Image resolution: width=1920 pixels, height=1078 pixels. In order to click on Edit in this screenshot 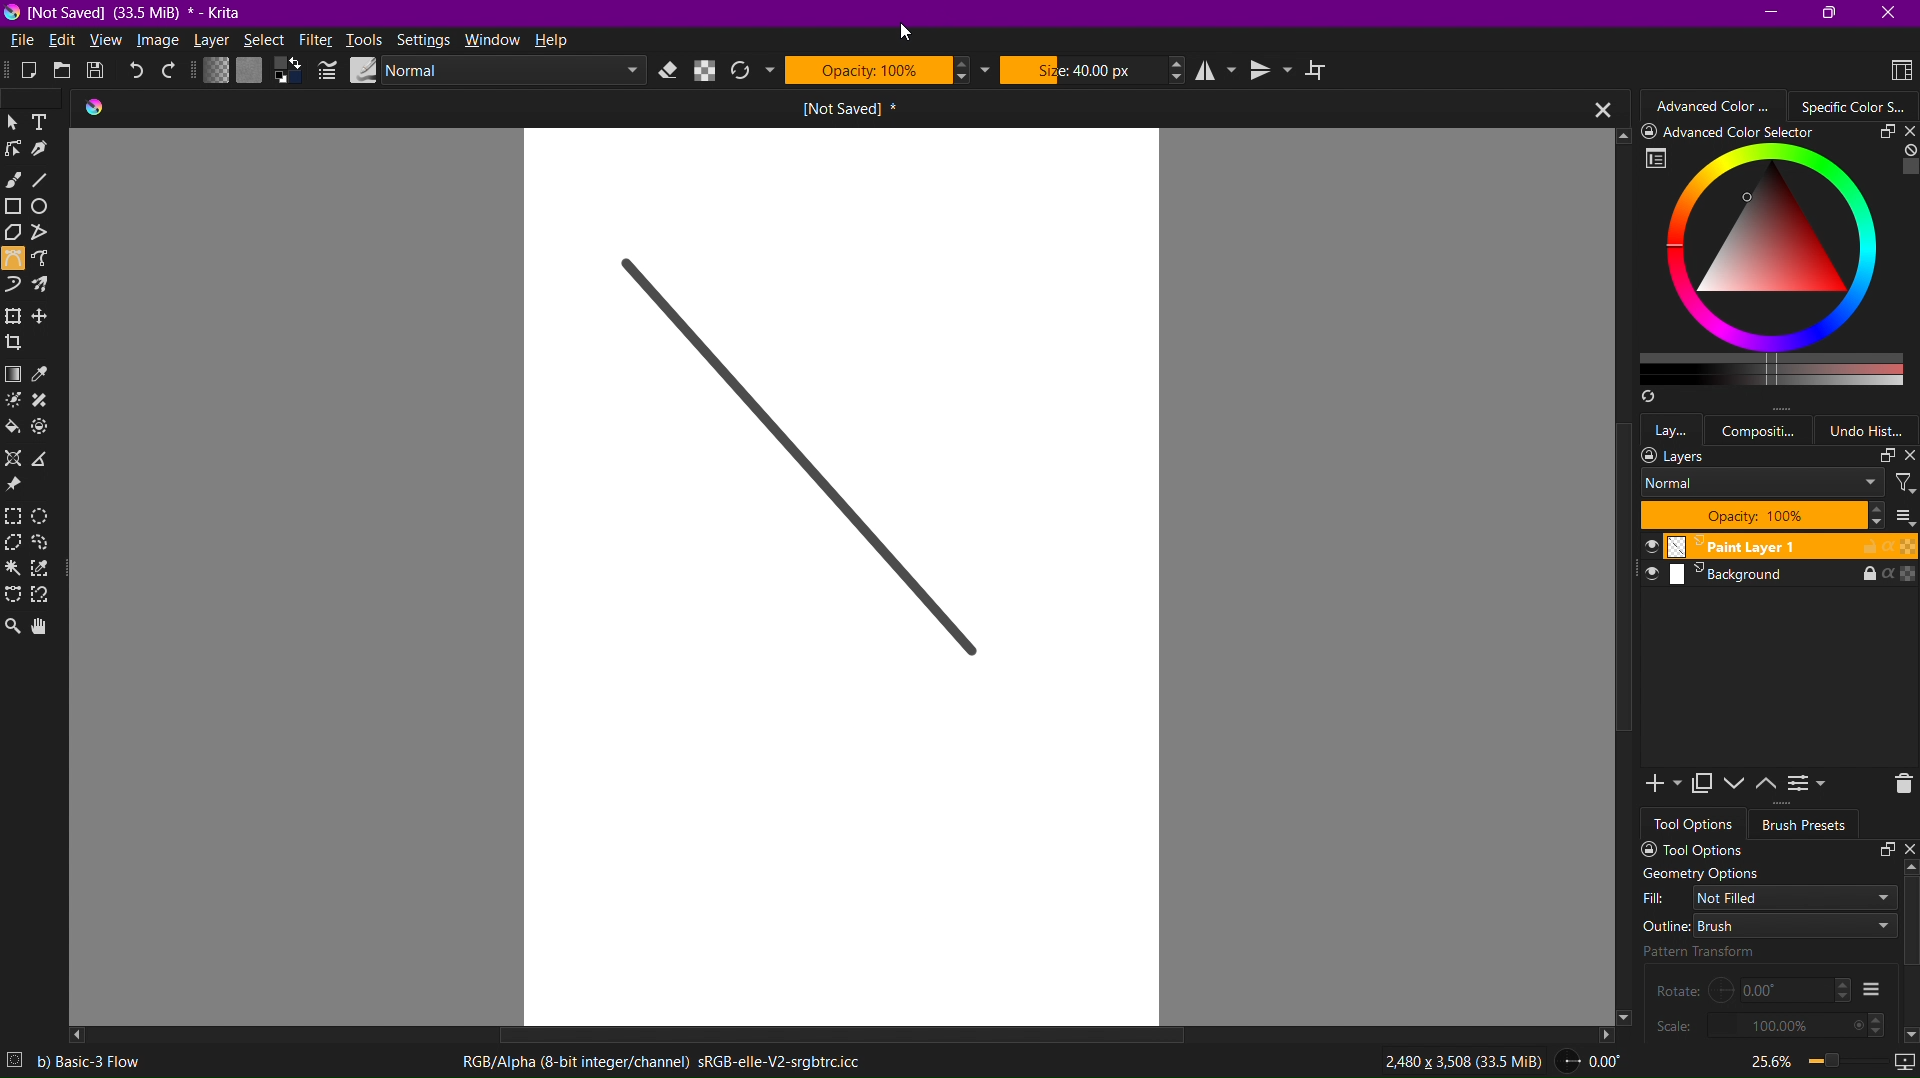, I will do `click(66, 40)`.